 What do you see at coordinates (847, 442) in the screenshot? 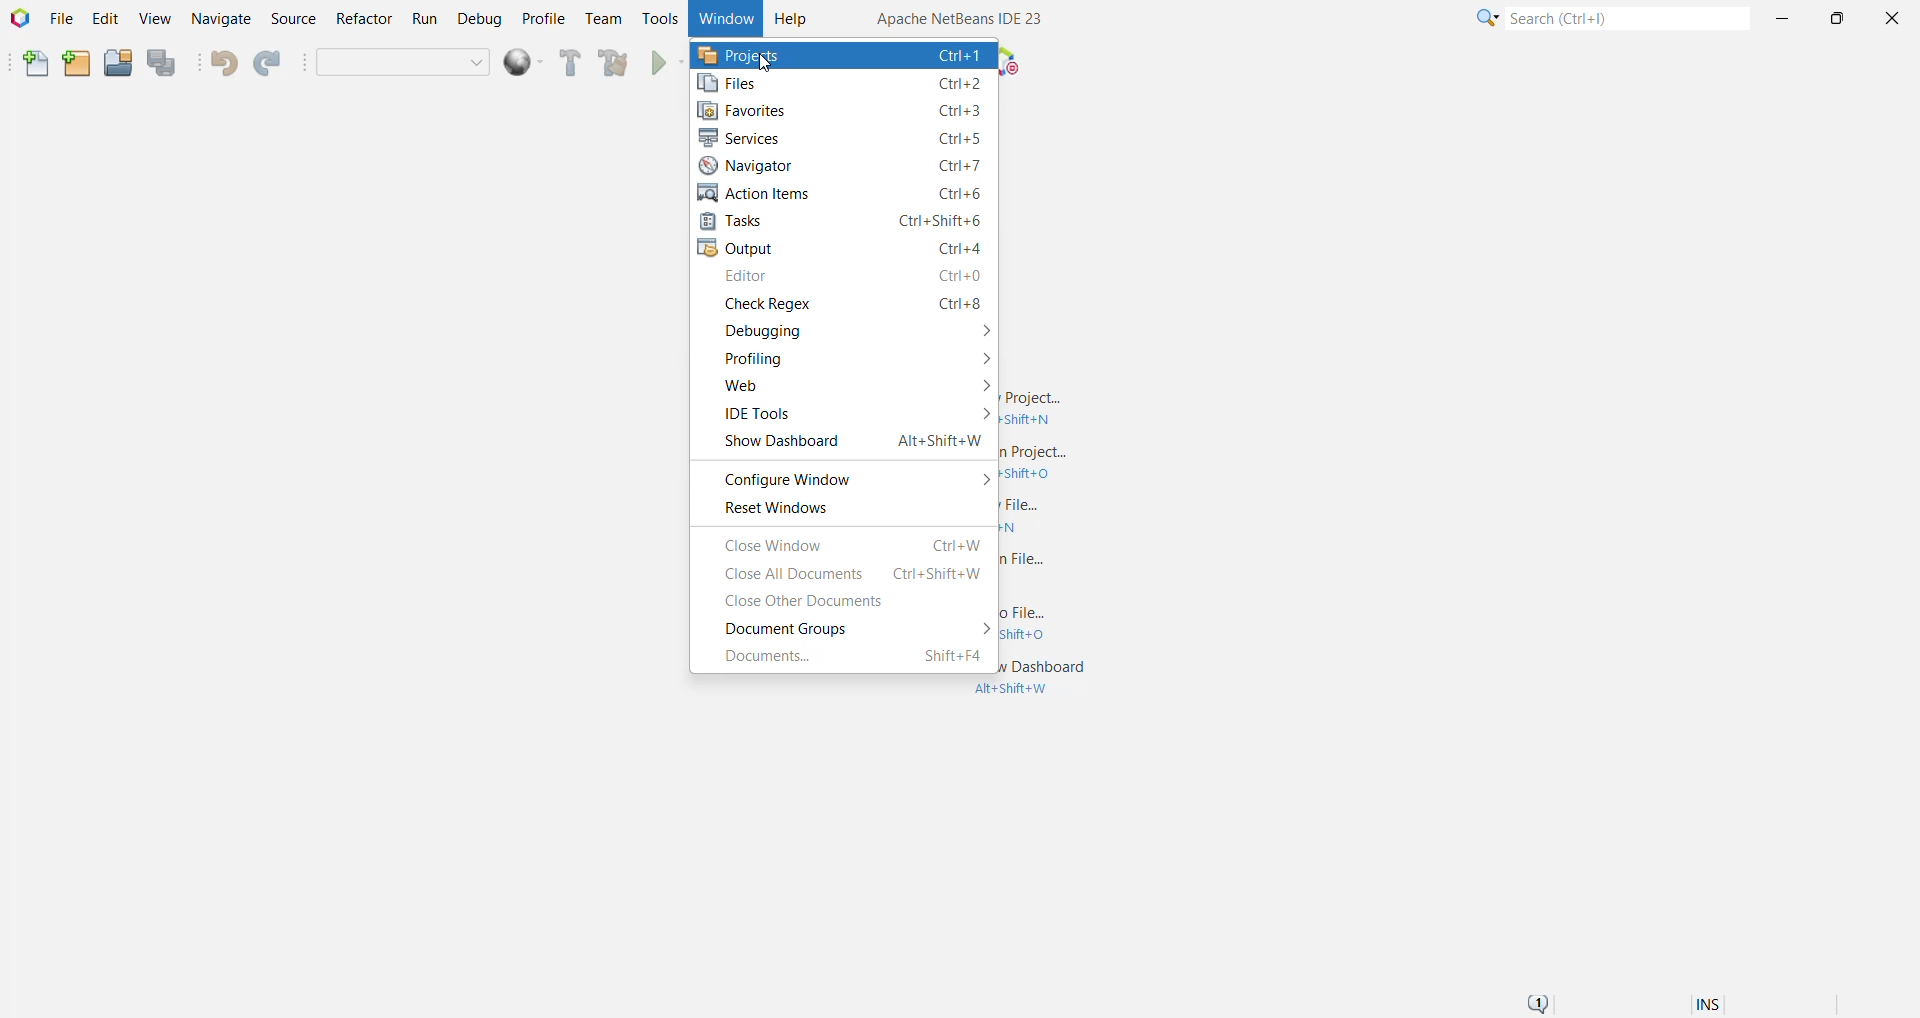
I see `Show Dashboard` at bounding box center [847, 442].